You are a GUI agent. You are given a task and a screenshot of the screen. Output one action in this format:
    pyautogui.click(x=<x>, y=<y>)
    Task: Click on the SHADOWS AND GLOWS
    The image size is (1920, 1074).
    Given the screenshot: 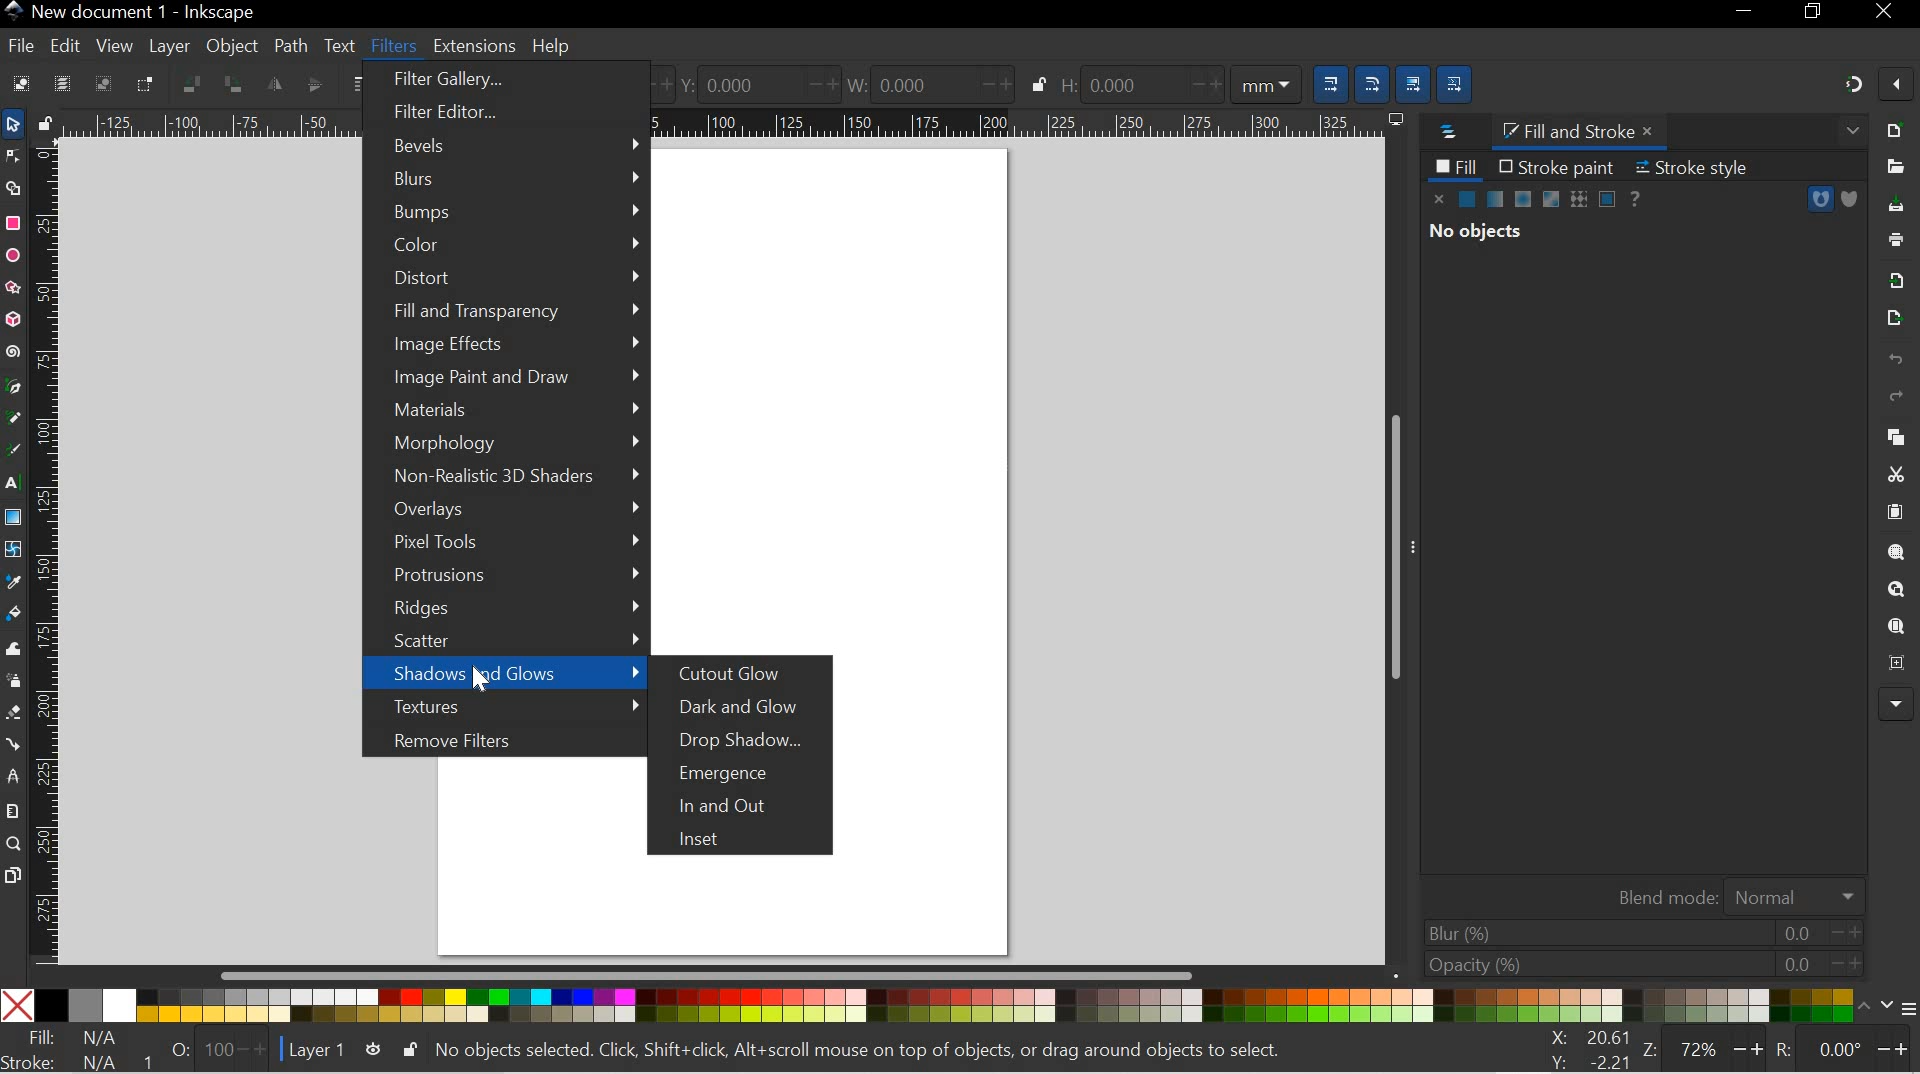 What is the action you would take?
    pyautogui.click(x=505, y=673)
    